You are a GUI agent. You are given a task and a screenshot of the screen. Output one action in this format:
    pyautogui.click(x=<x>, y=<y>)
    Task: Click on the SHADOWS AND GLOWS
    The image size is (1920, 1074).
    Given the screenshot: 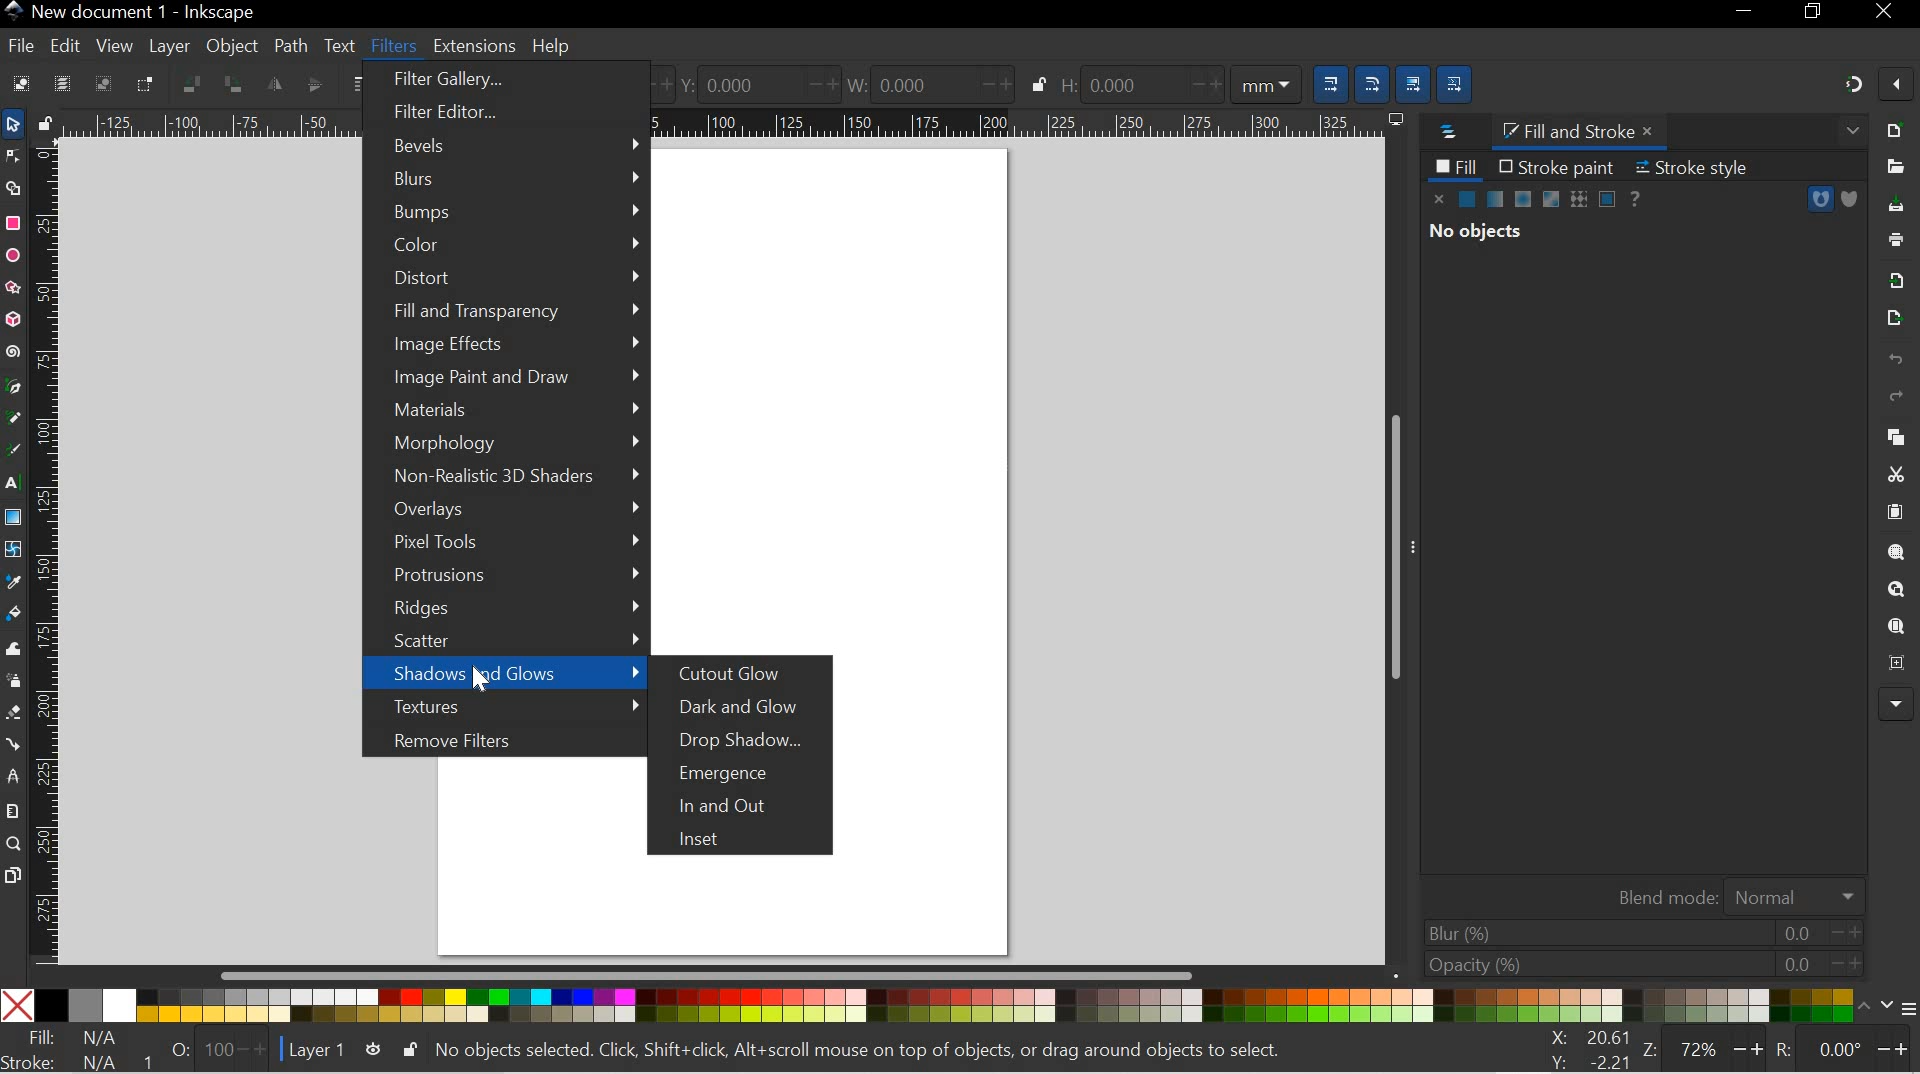 What is the action you would take?
    pyautogui.click(x=505, y=673)
    